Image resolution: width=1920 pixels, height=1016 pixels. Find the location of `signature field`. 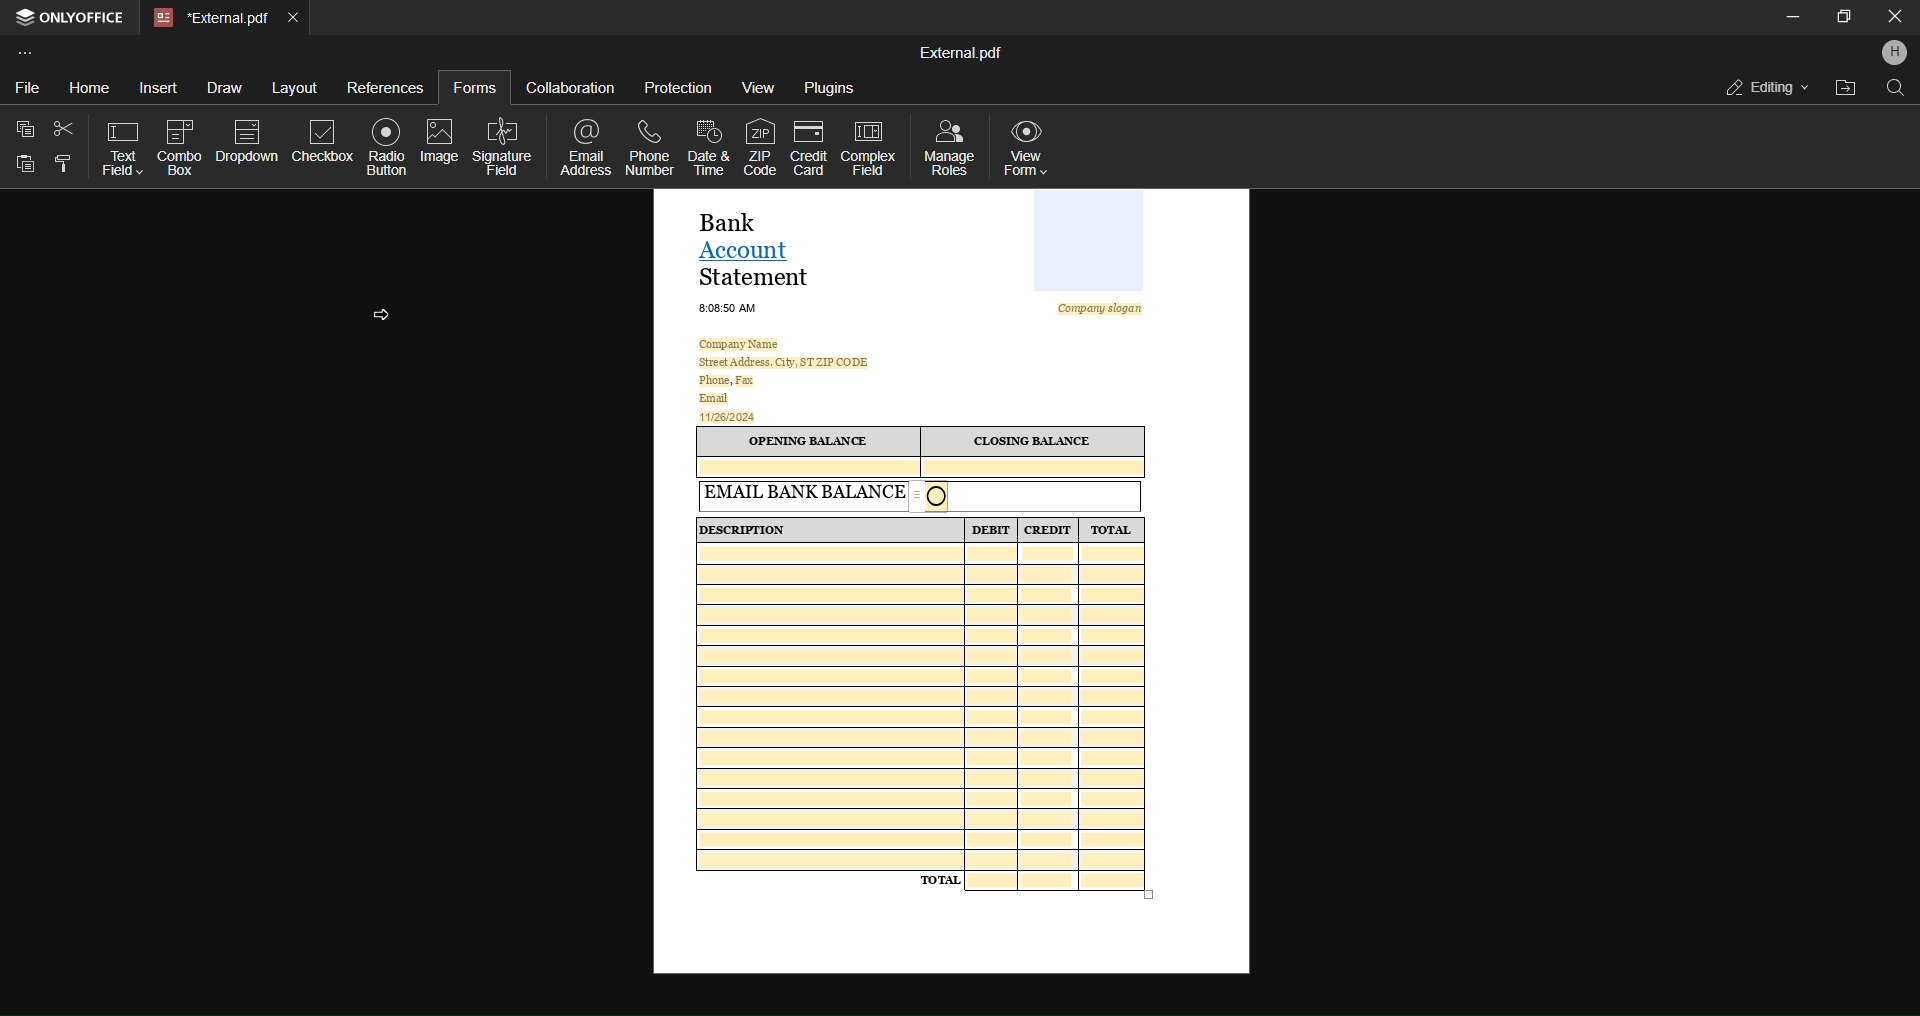

signature field is located at coordinates (505, 147).